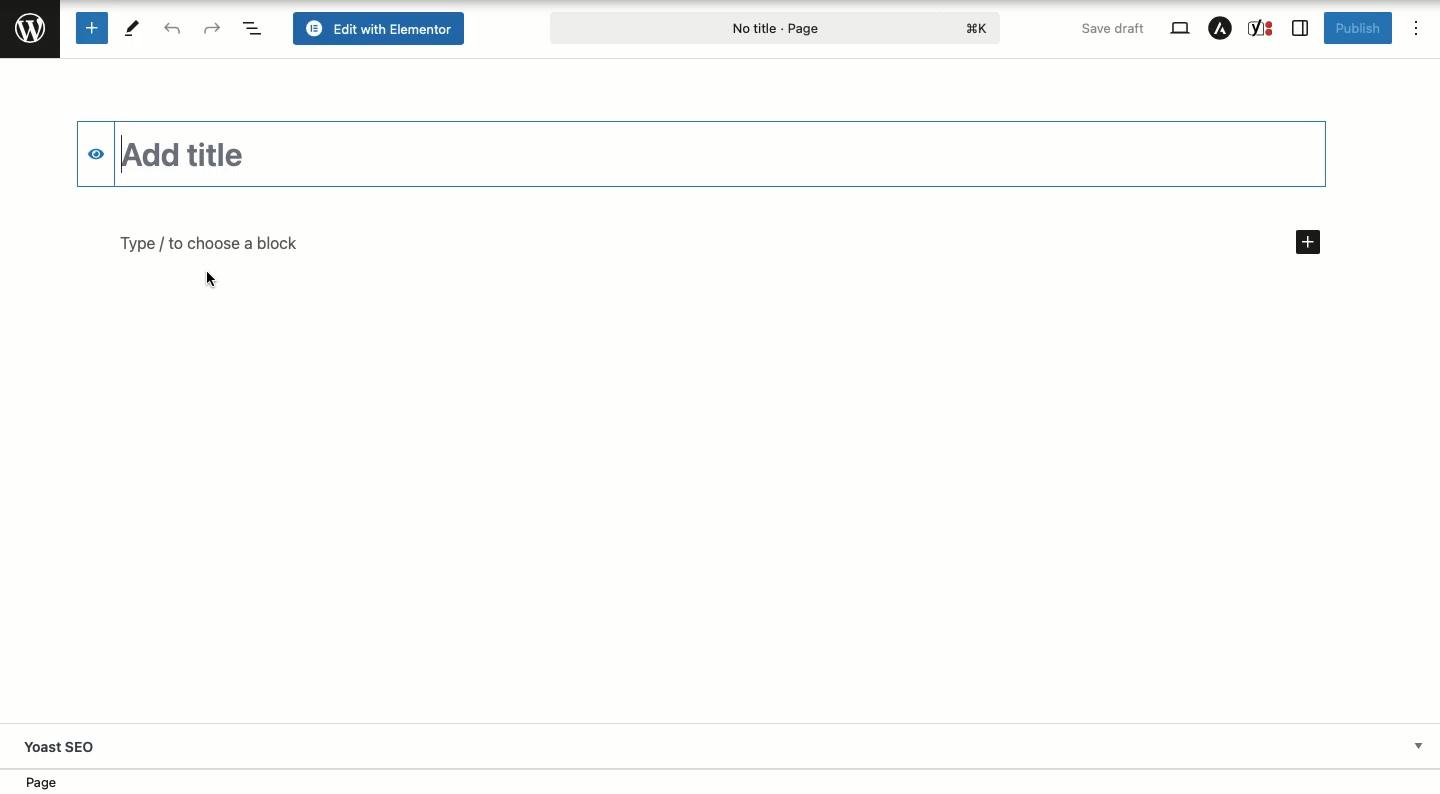 This screenshot has width=1440, height=794. Describe the element at coordinates (96, 154) in the screenshot. I see `Hide` at that location.